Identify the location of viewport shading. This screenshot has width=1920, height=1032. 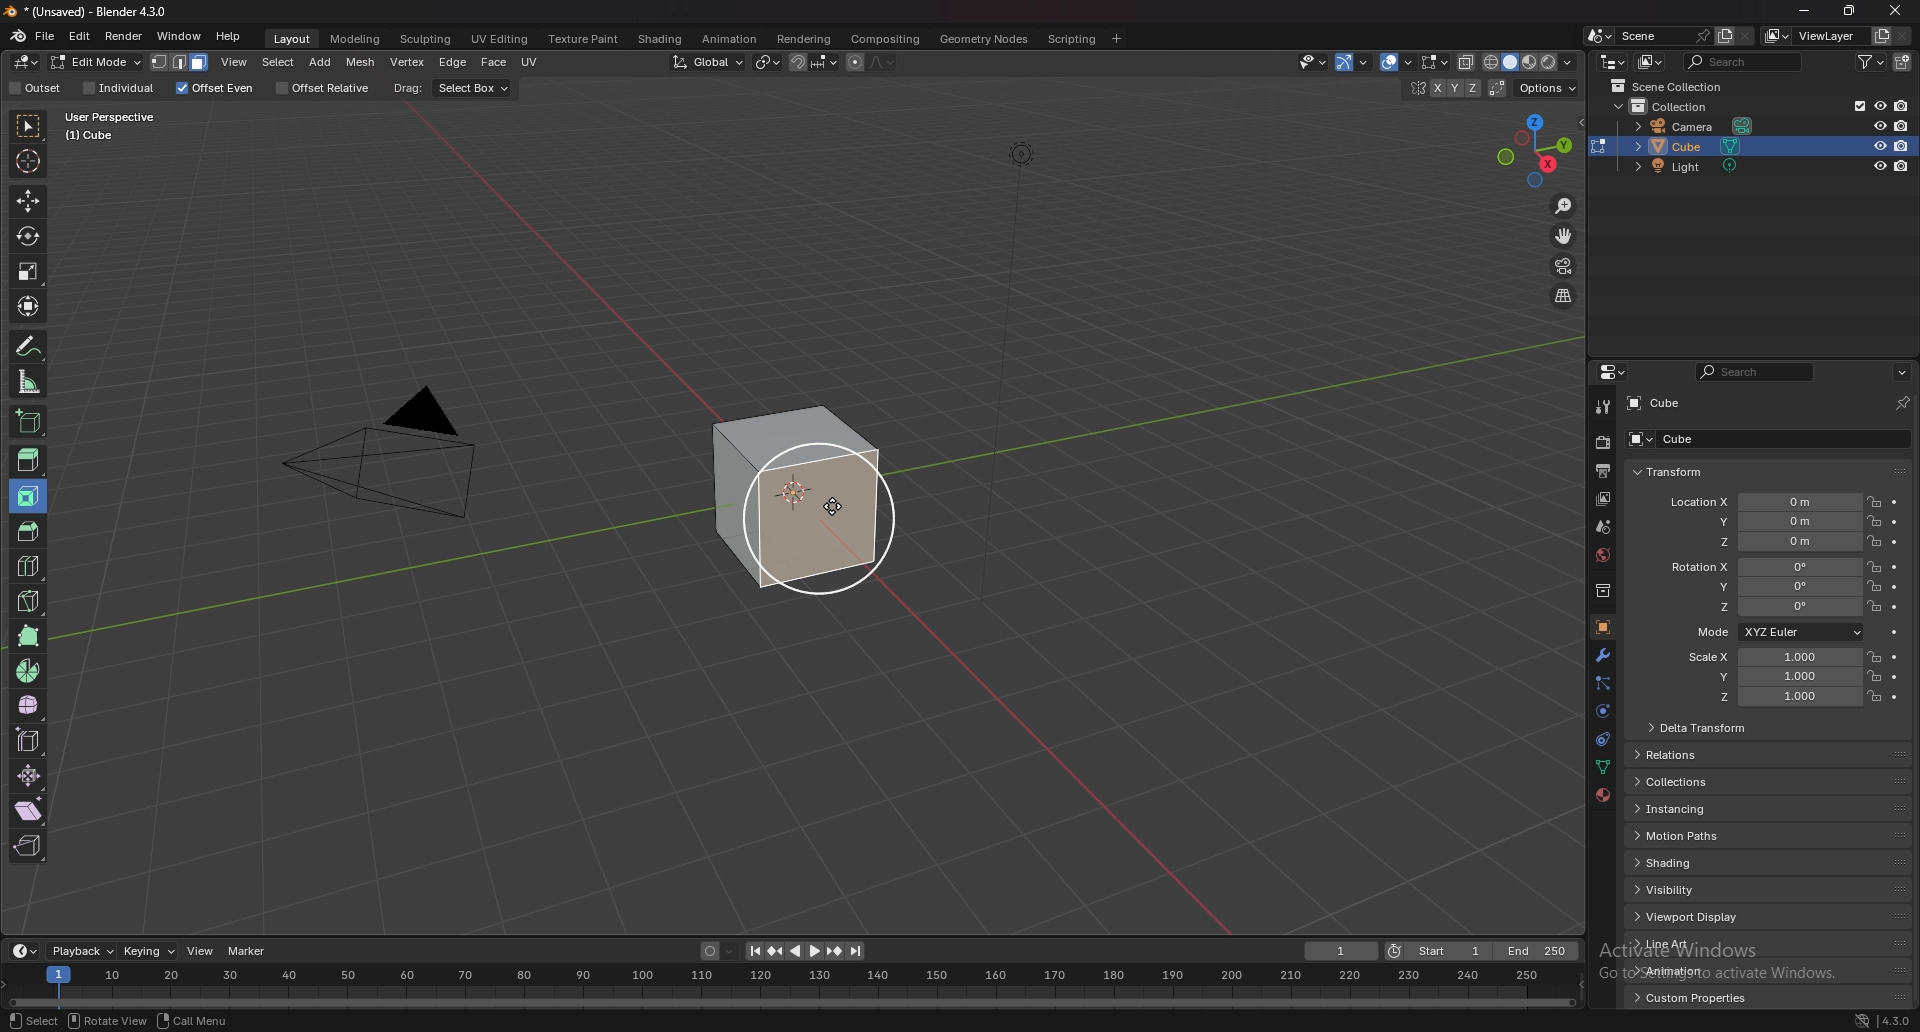
(1532, 62).